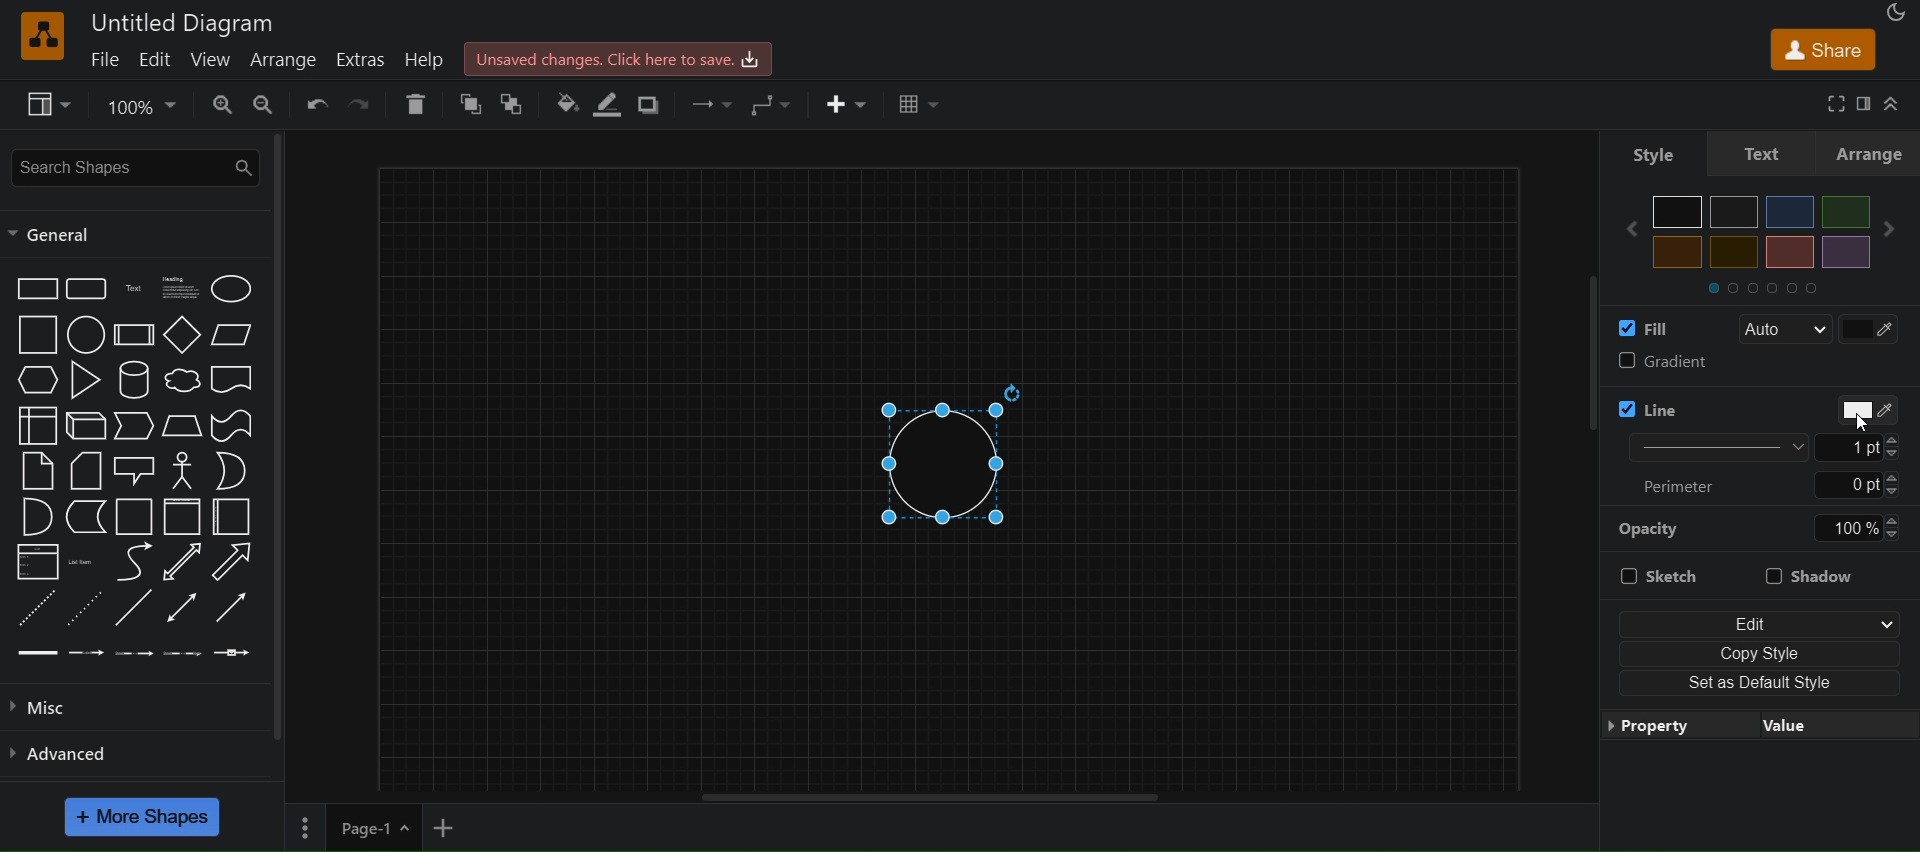 This screenshot has width=1920, height=852. Describe the element at coordinates (83, 337) in the screenshot. I see `circle` at that location.